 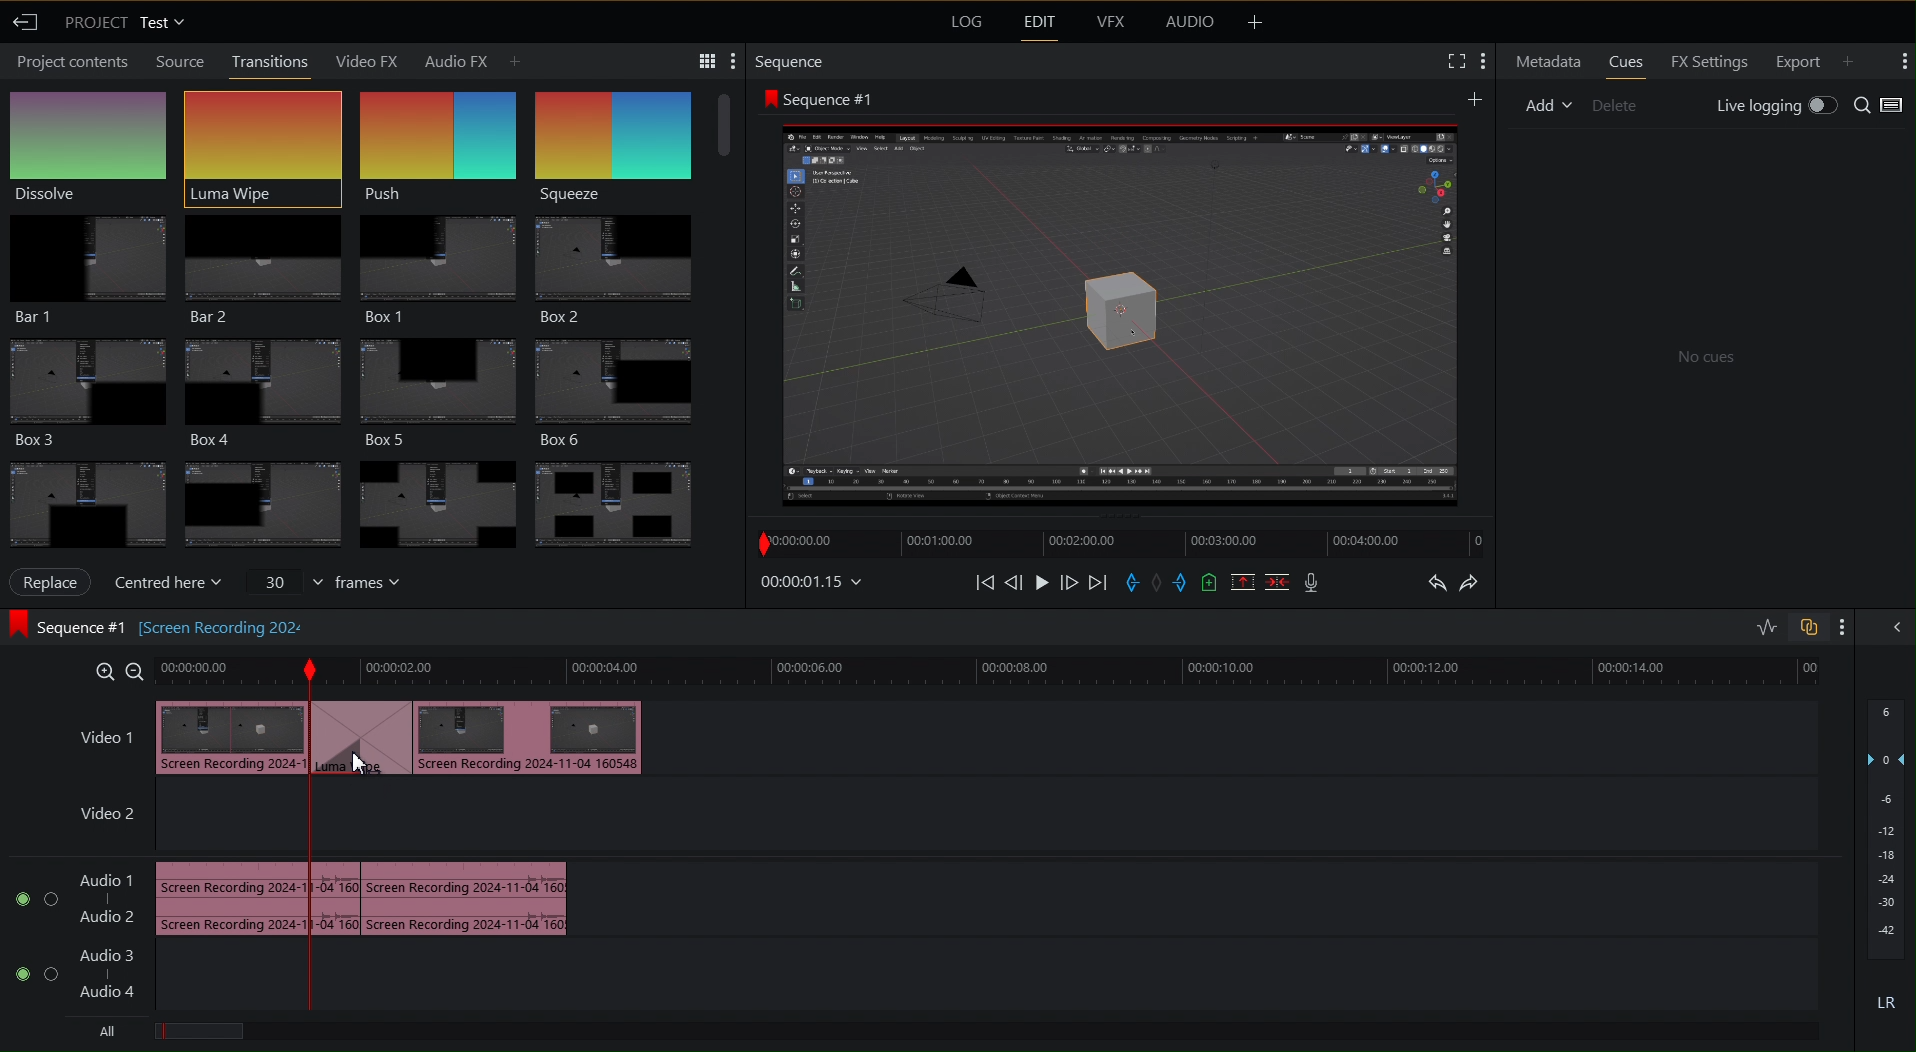 I want to click on Audio FX, so click(x=472, y=59).